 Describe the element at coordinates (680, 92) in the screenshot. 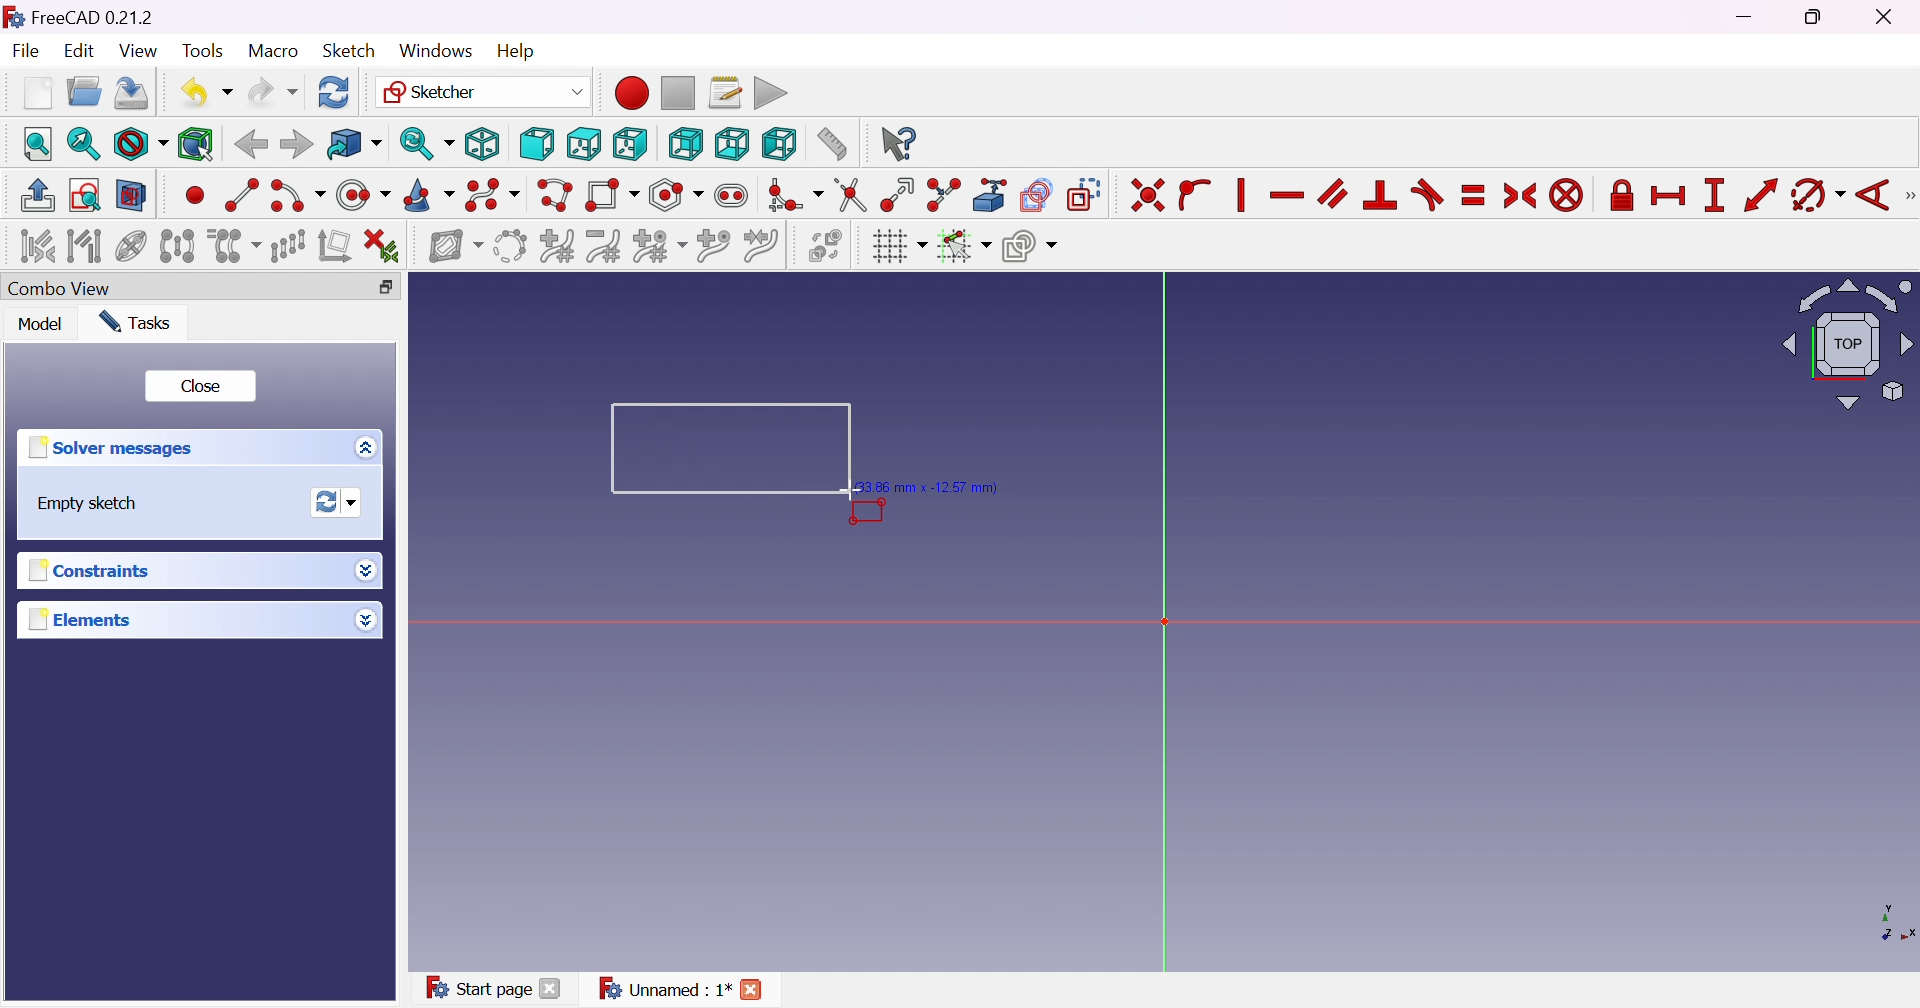

I see `Stop macro recording...` at that location.